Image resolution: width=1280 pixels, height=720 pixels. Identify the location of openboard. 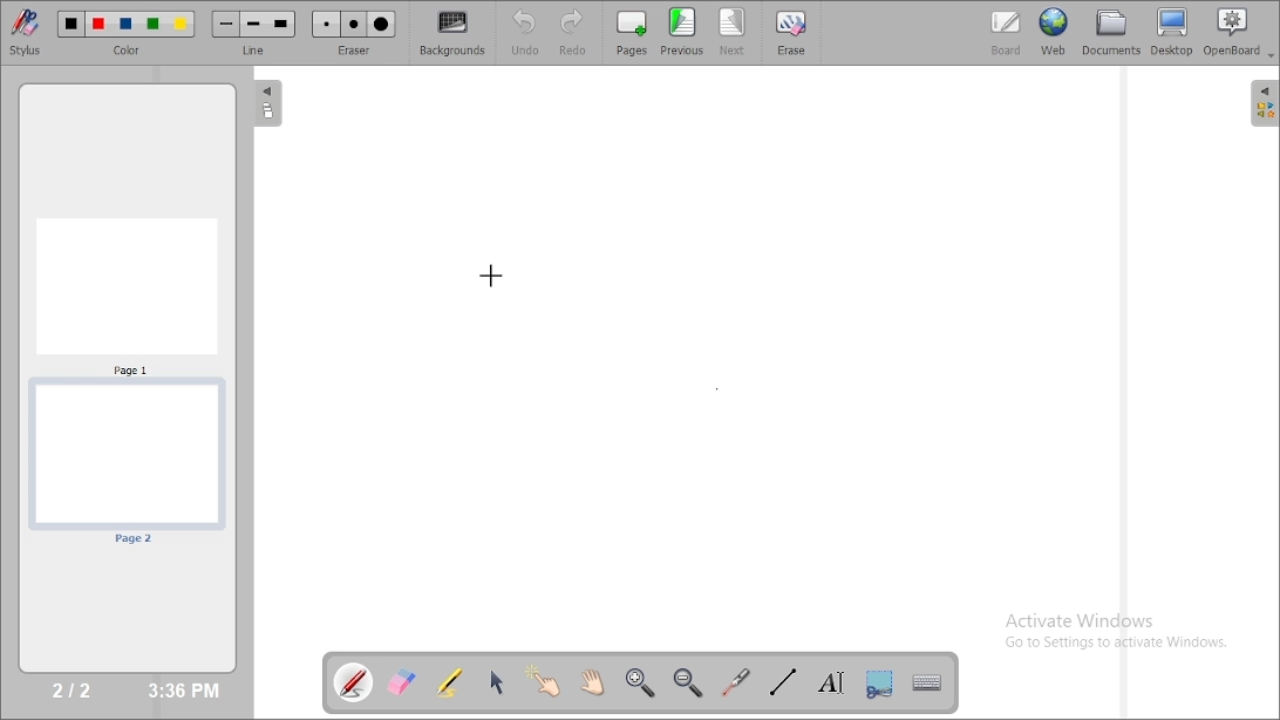
(1239, 33).